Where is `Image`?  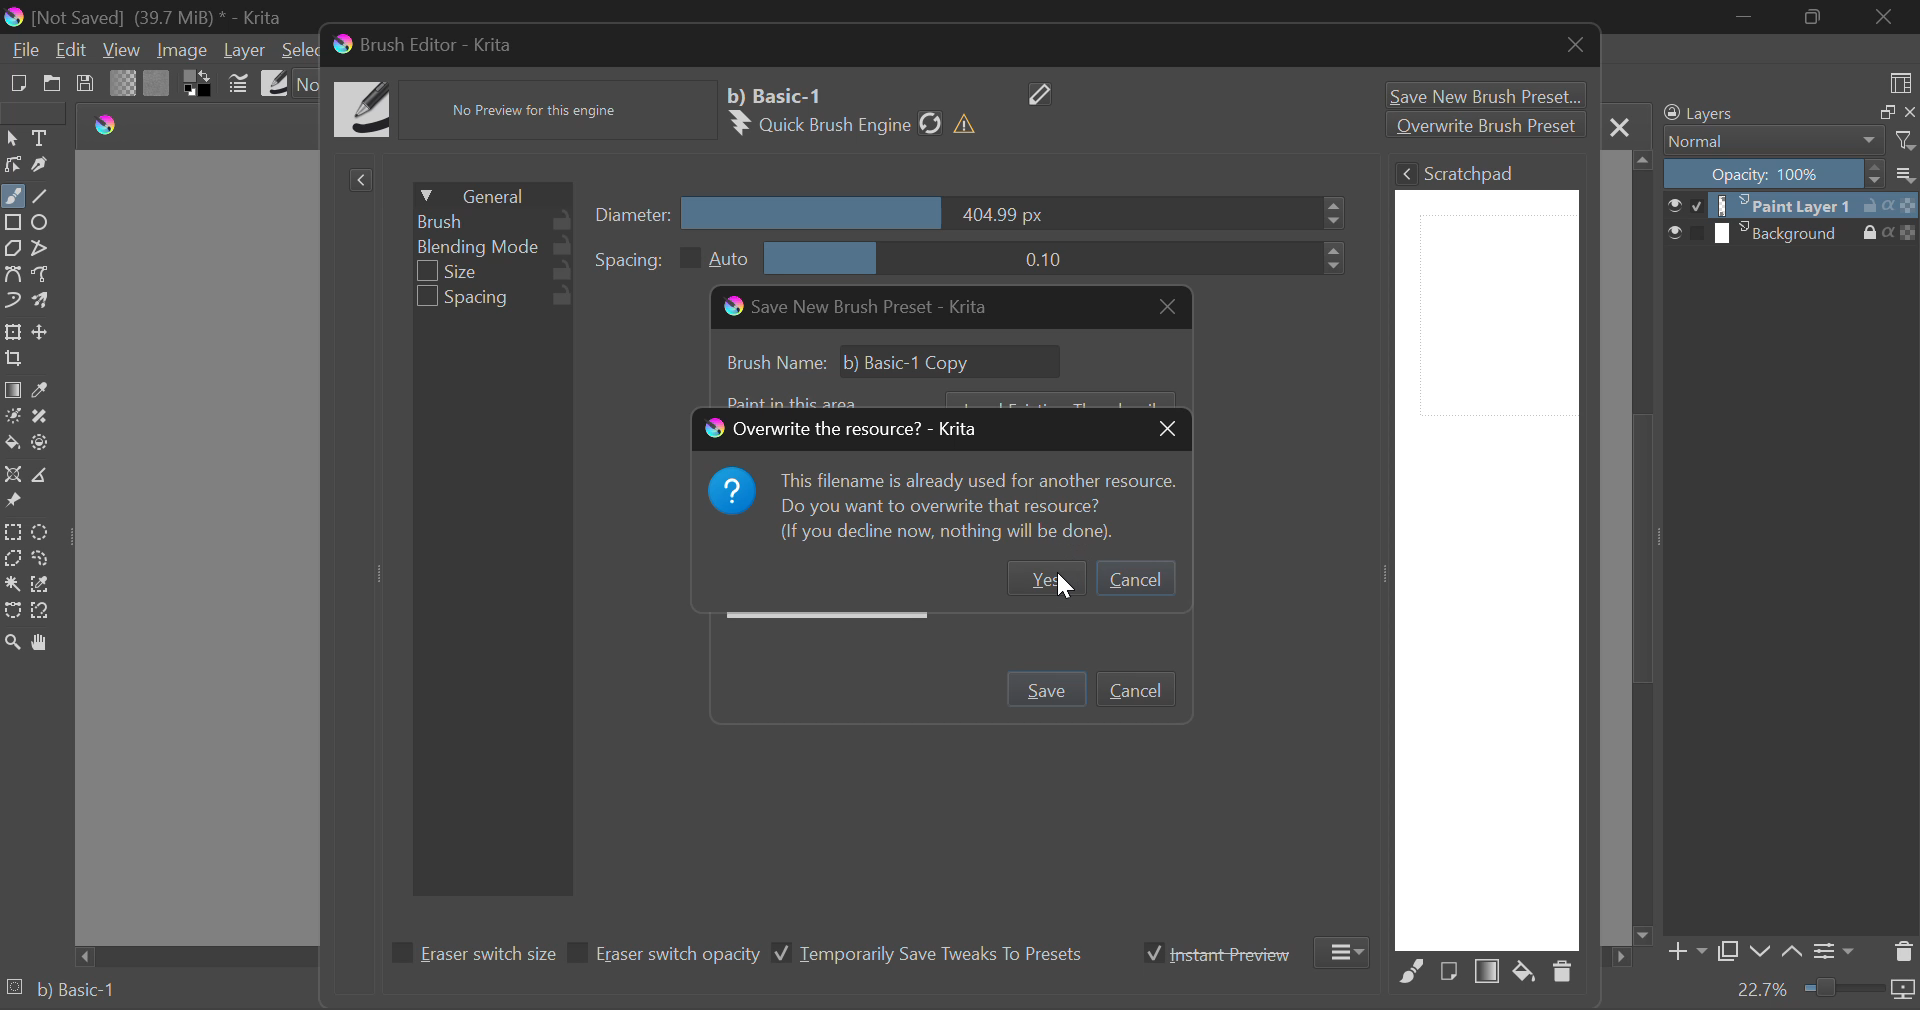
Image is located at coordinates (184, 51).